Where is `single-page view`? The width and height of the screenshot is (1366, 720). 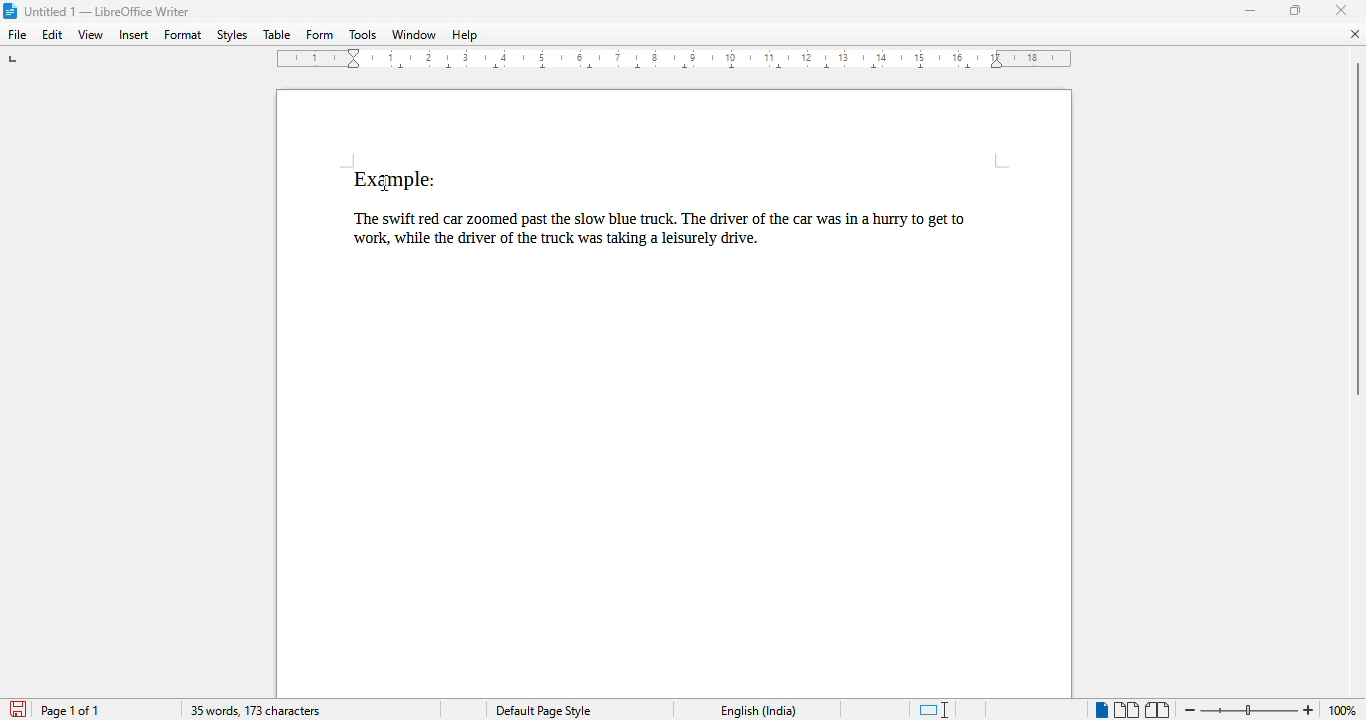
single-page view is located at coordinates (1101, 710).